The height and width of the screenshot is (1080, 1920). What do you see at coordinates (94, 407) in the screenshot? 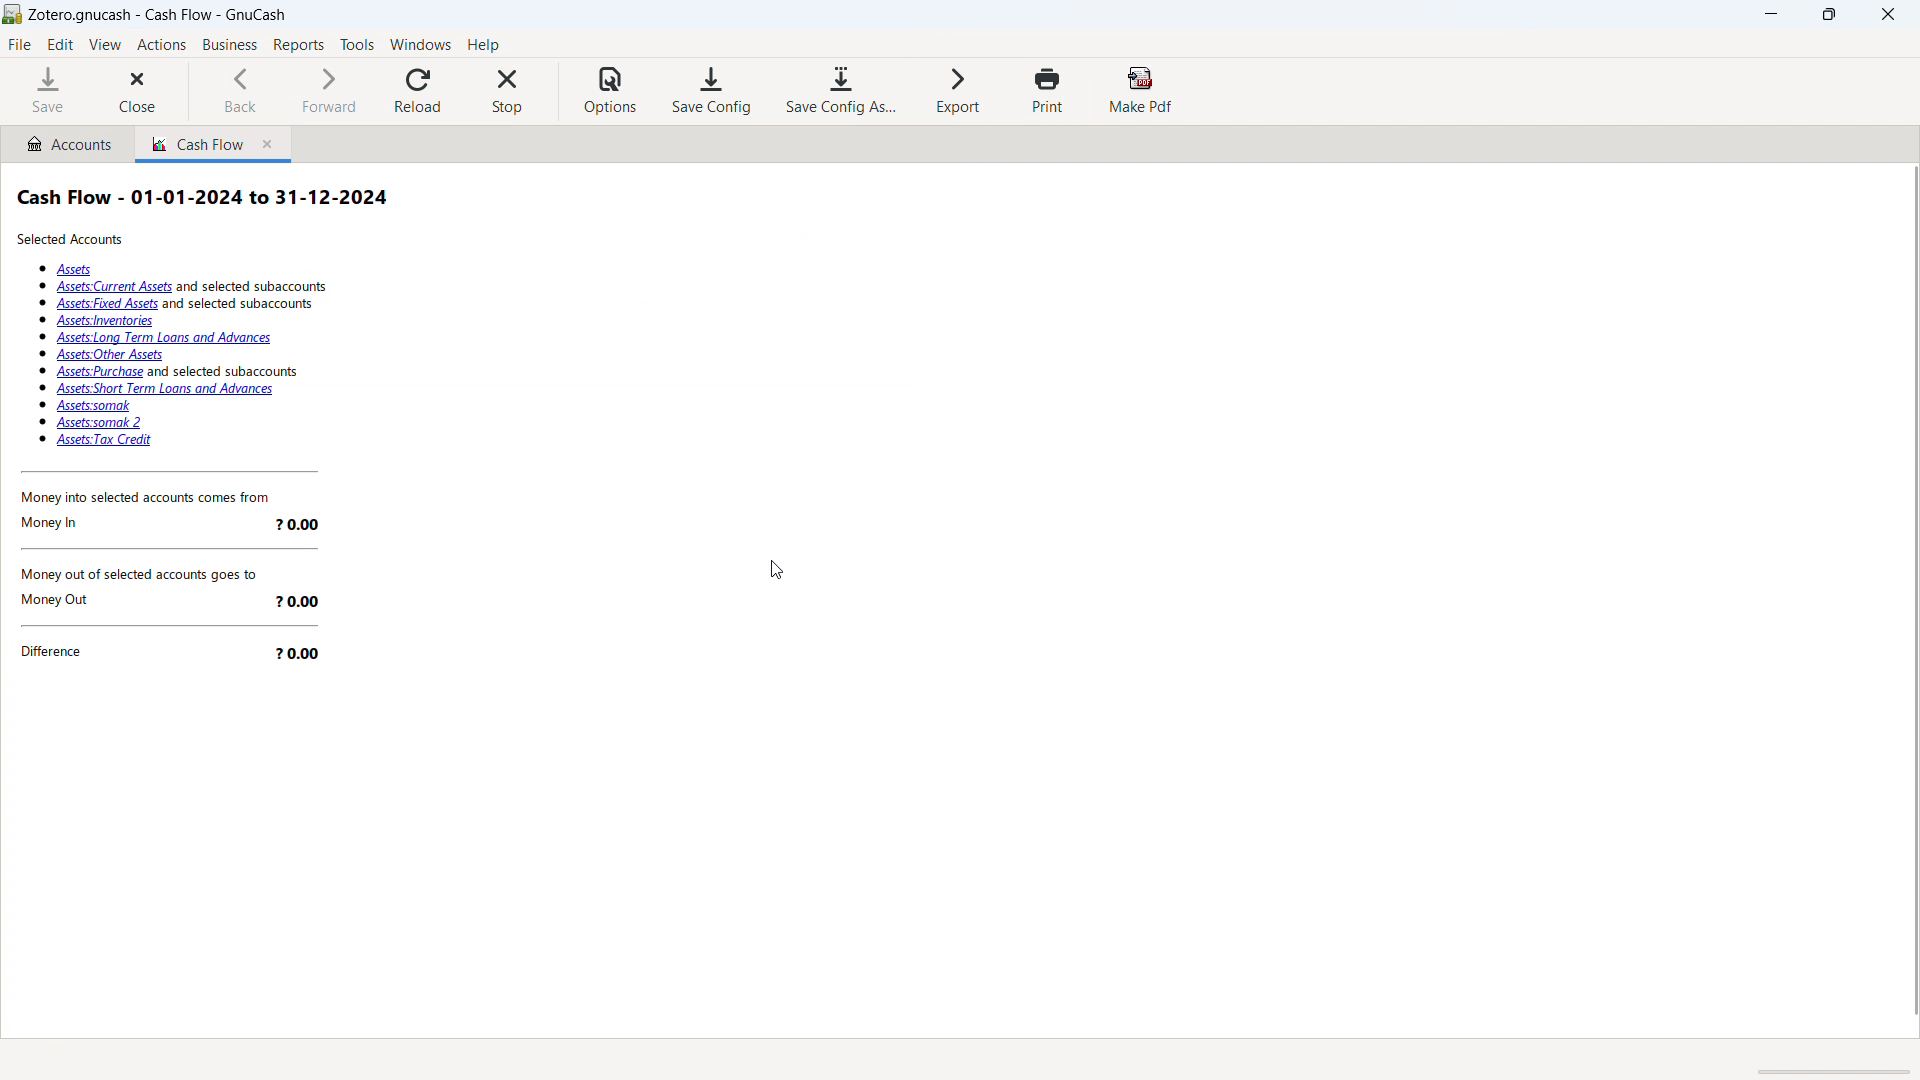
I see `Assets: somak` at bounding box center [94, 407].